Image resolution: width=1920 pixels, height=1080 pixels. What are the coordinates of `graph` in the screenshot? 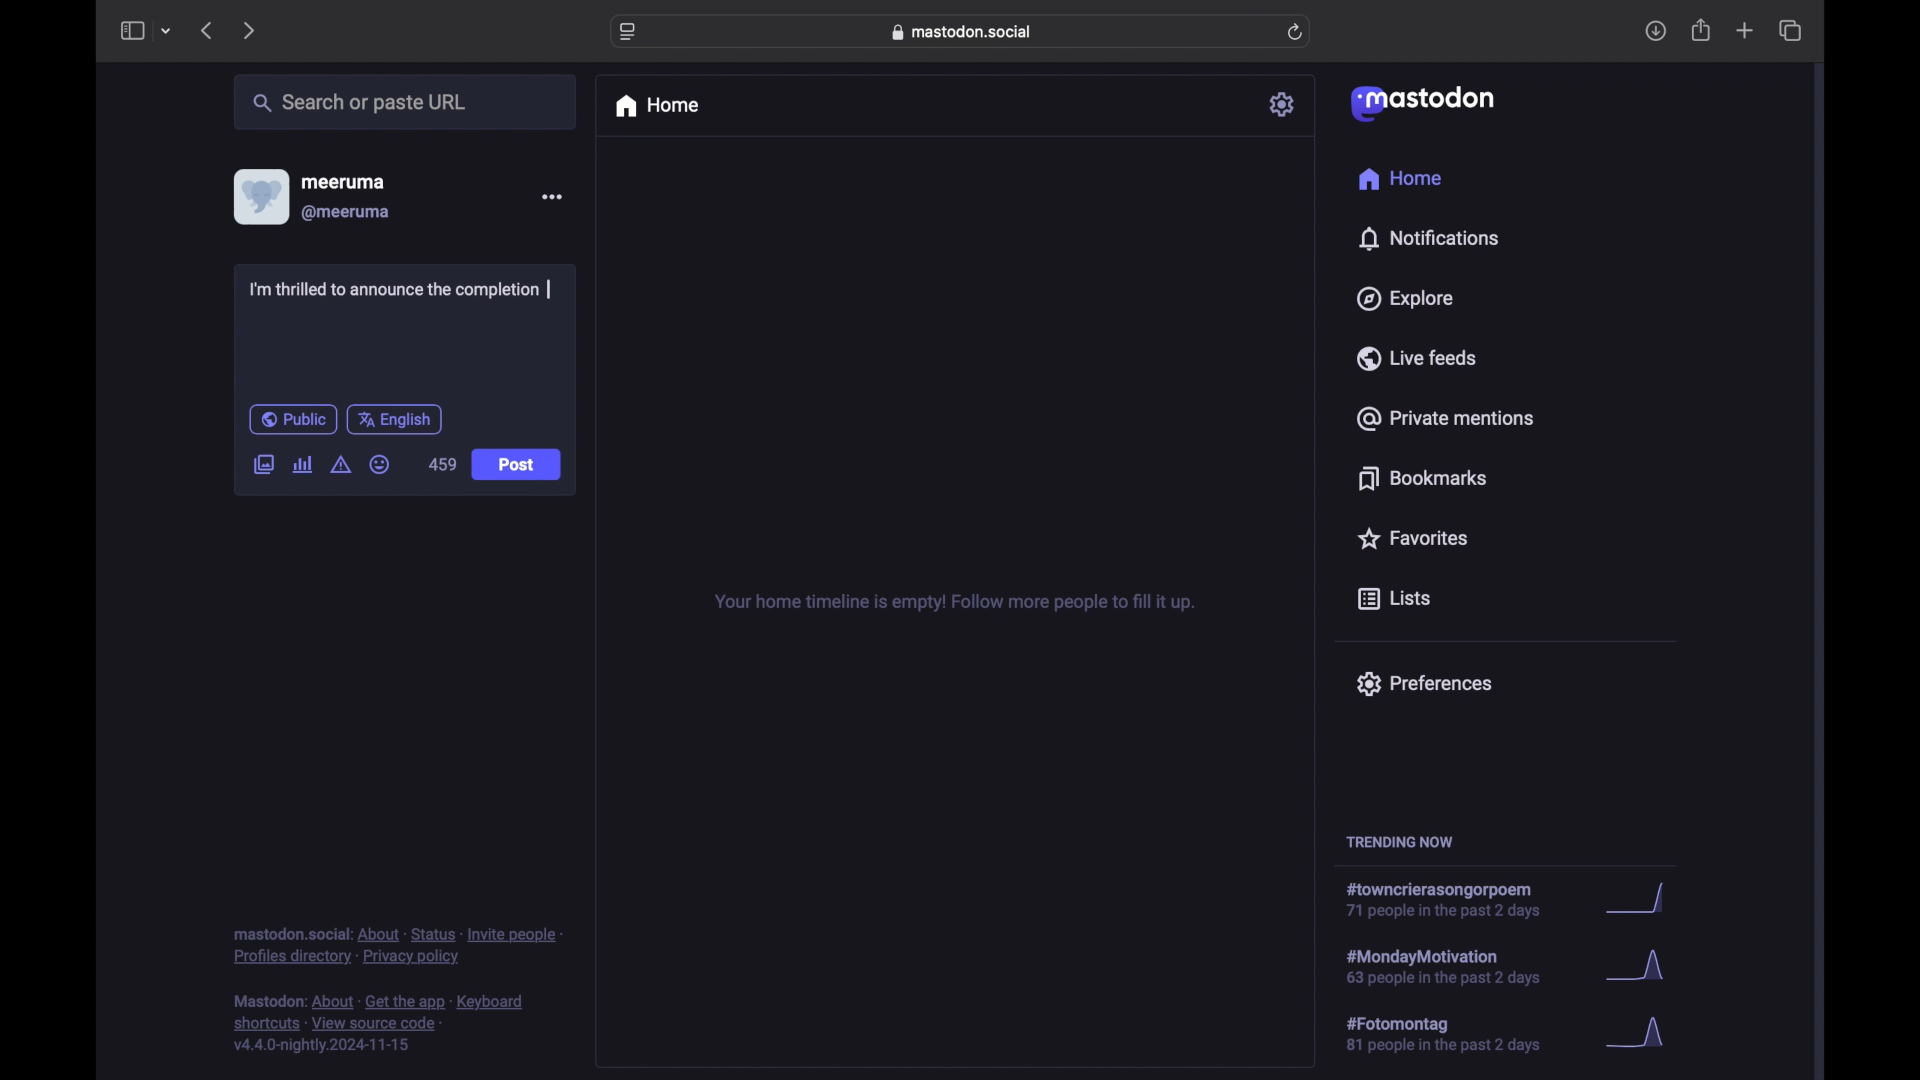 It's located at (1641, 968).